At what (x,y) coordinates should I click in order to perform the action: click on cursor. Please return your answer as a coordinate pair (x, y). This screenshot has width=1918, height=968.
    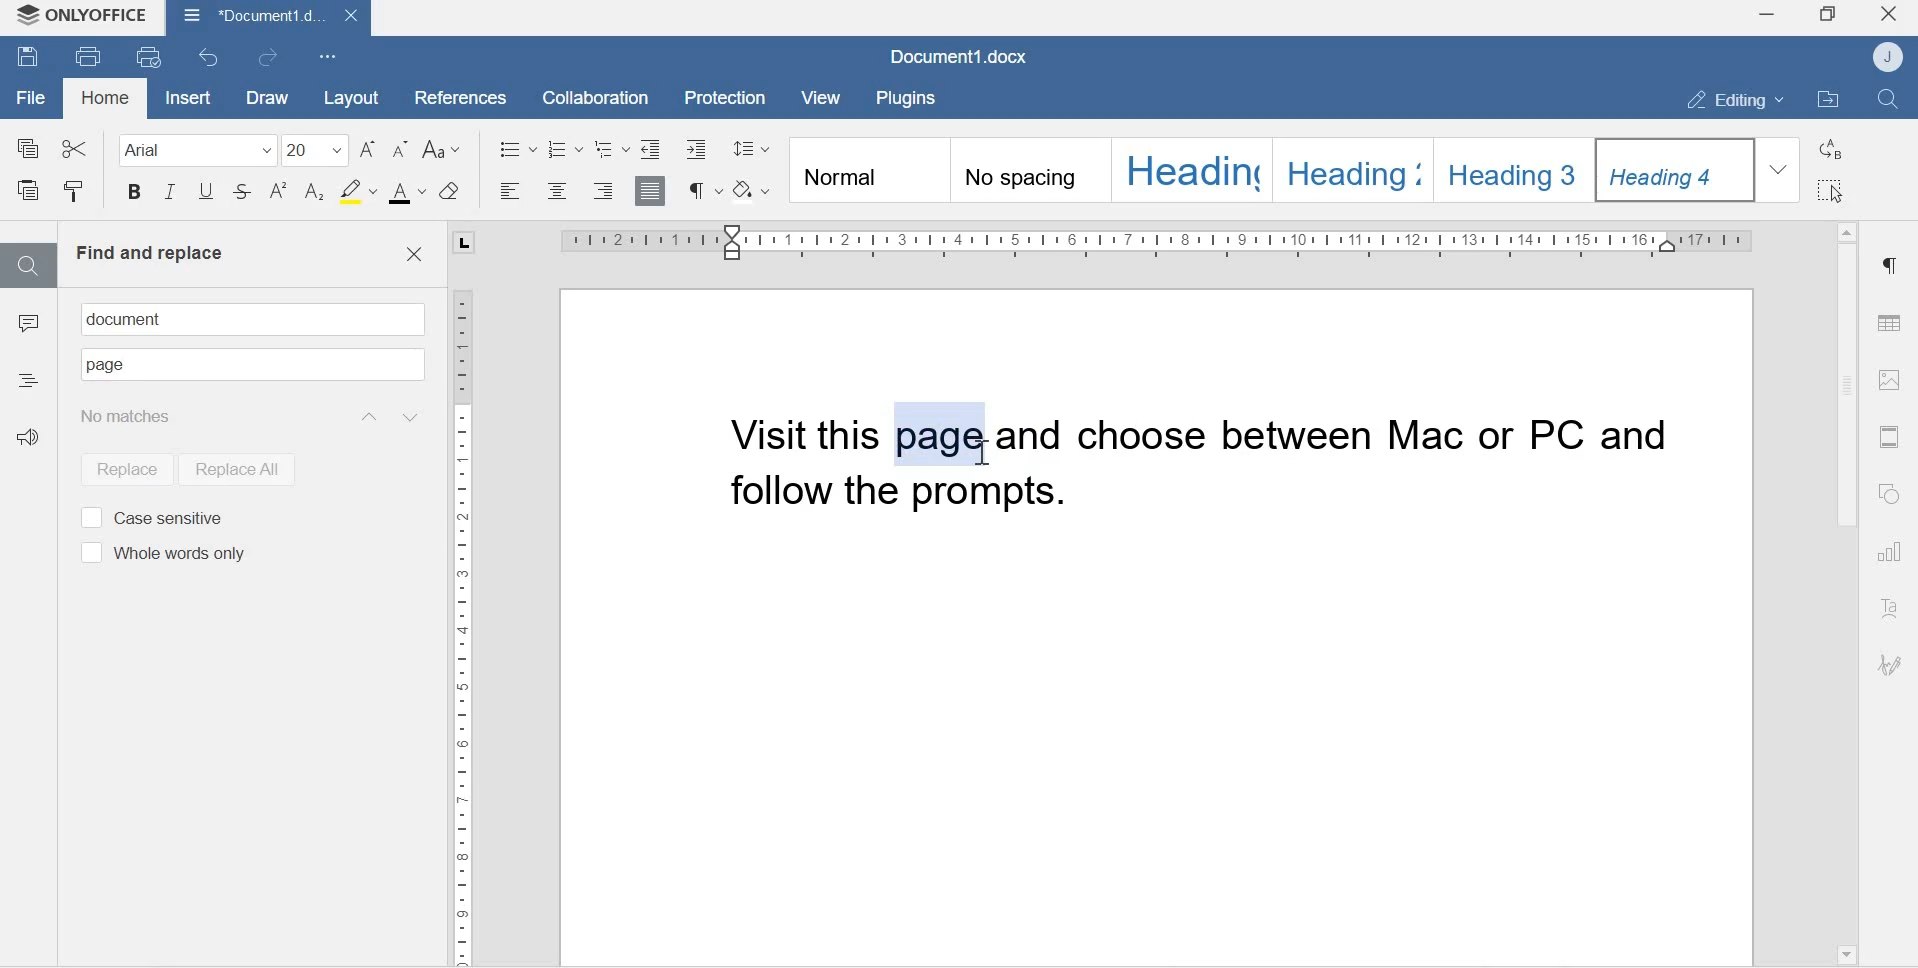
    Looking at the image, I should click on (978, 446).